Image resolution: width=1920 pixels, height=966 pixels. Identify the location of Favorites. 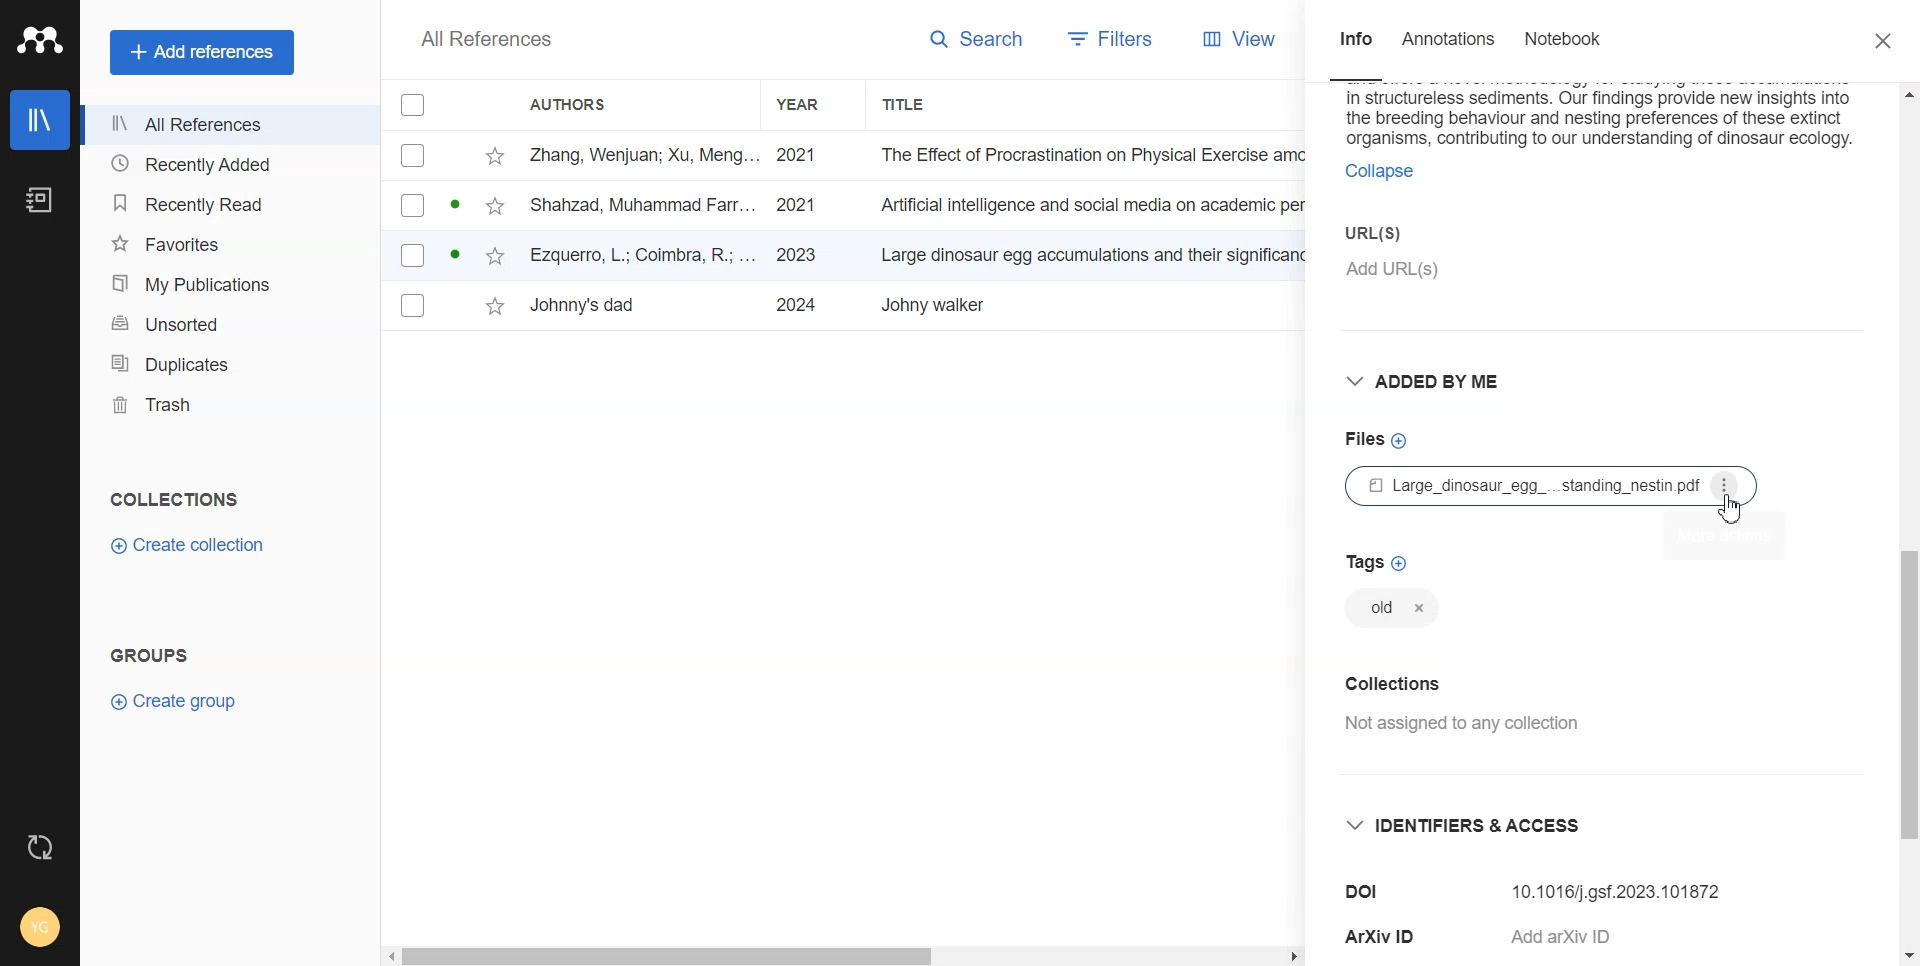
(221, 242).